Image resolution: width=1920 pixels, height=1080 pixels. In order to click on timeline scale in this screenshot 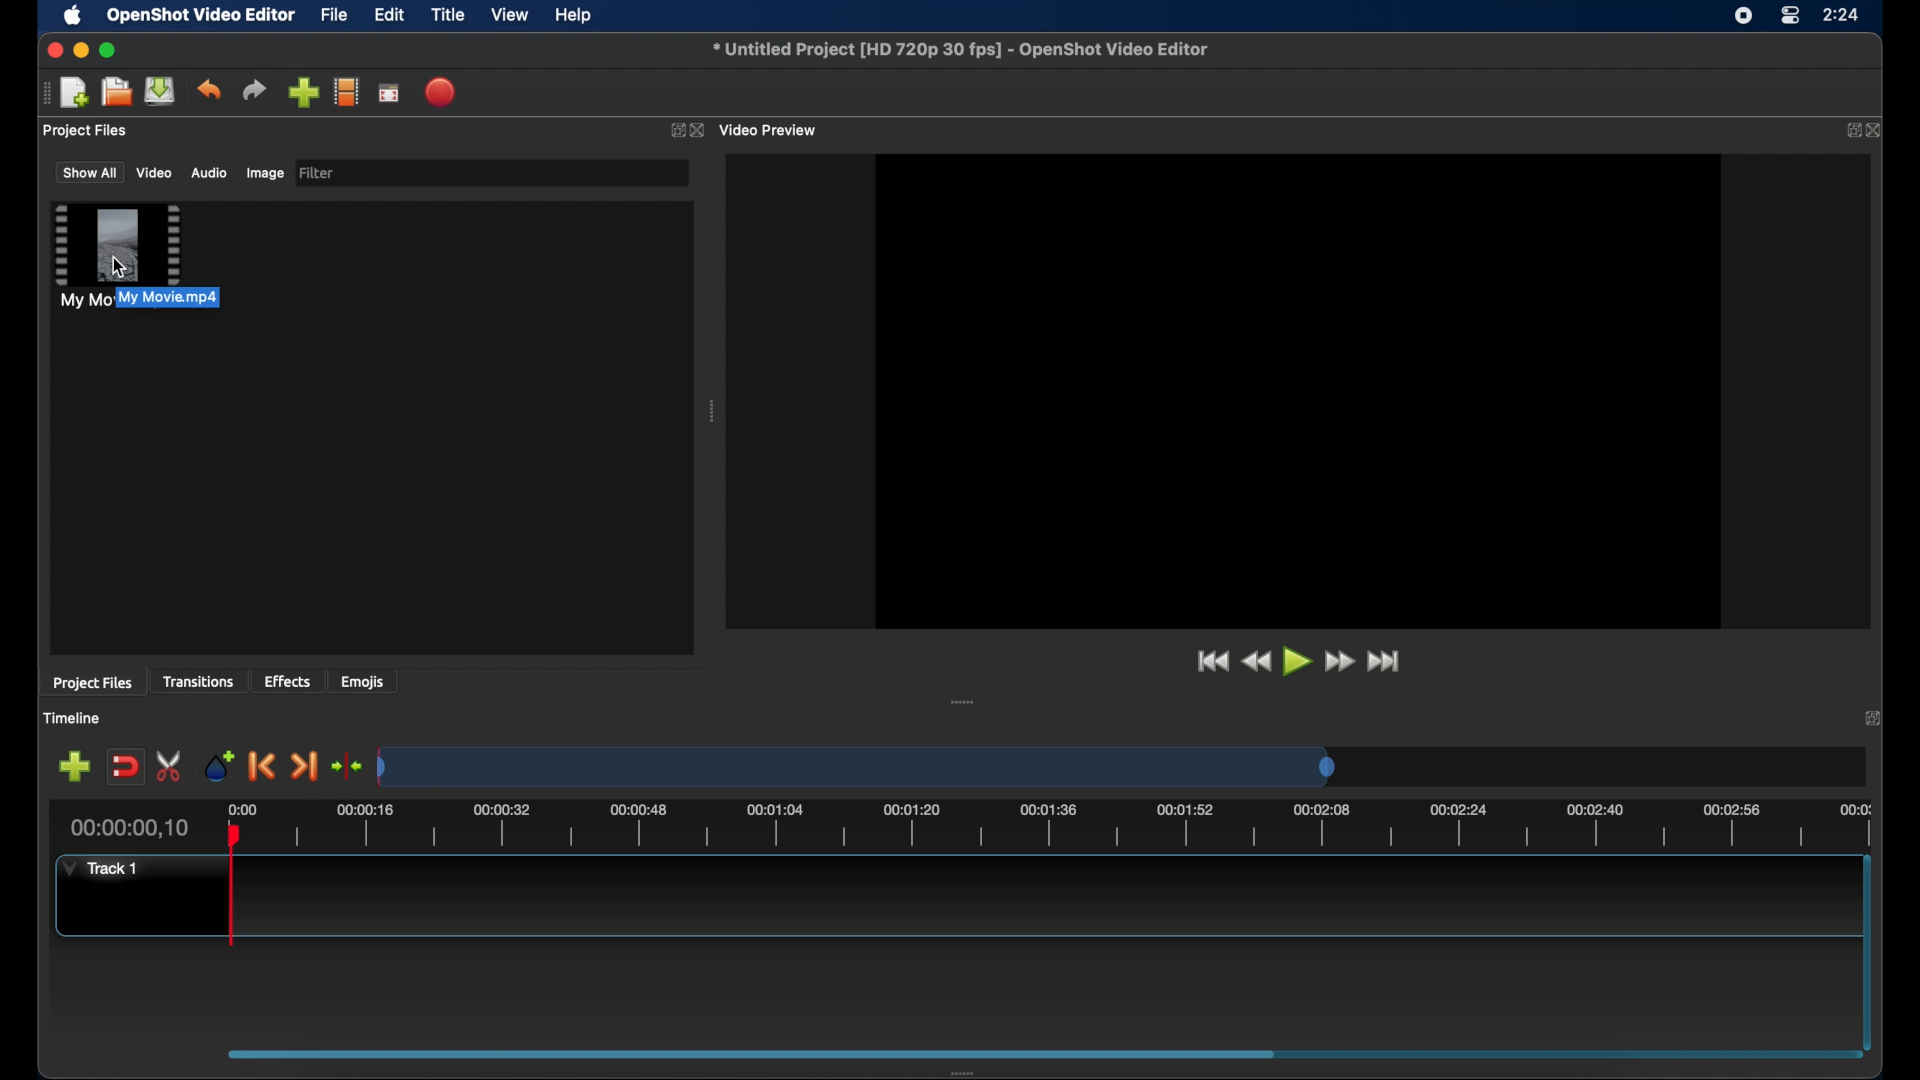, I will do `click(1081, 826)`.